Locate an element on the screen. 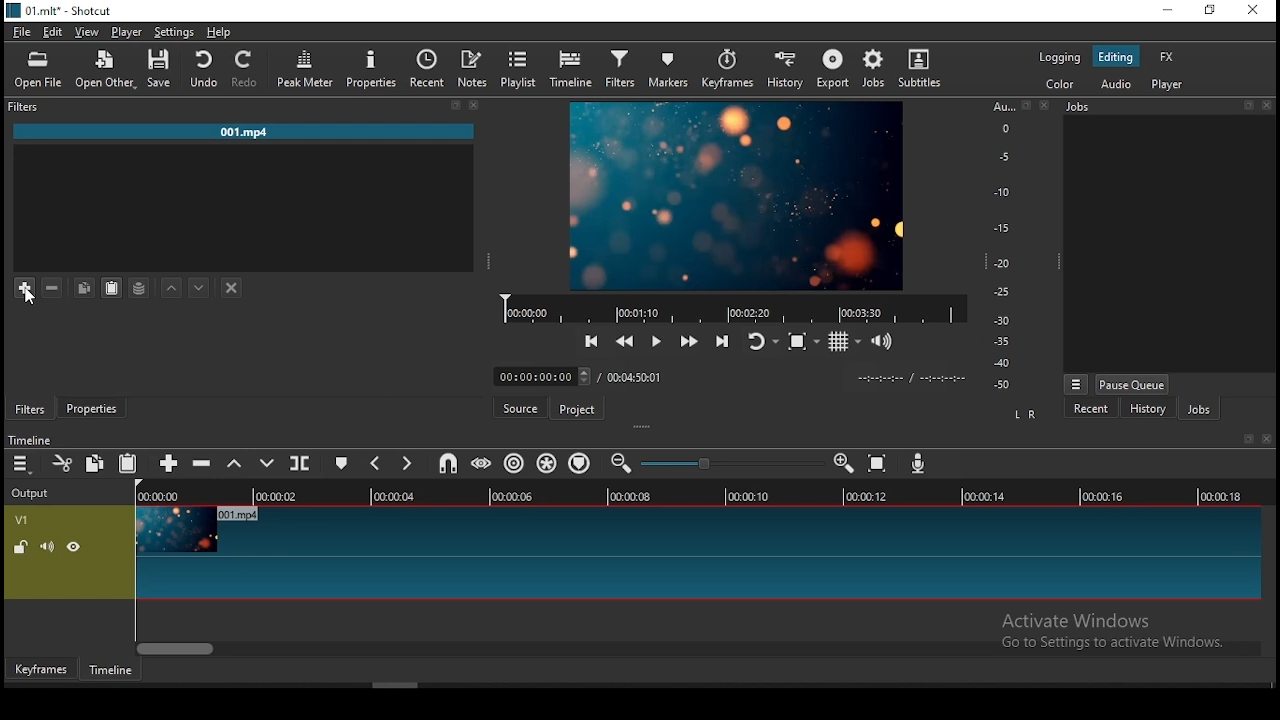 The height and width of the screenshot is (720, 1280). redo is located at coordinates (251, 68).